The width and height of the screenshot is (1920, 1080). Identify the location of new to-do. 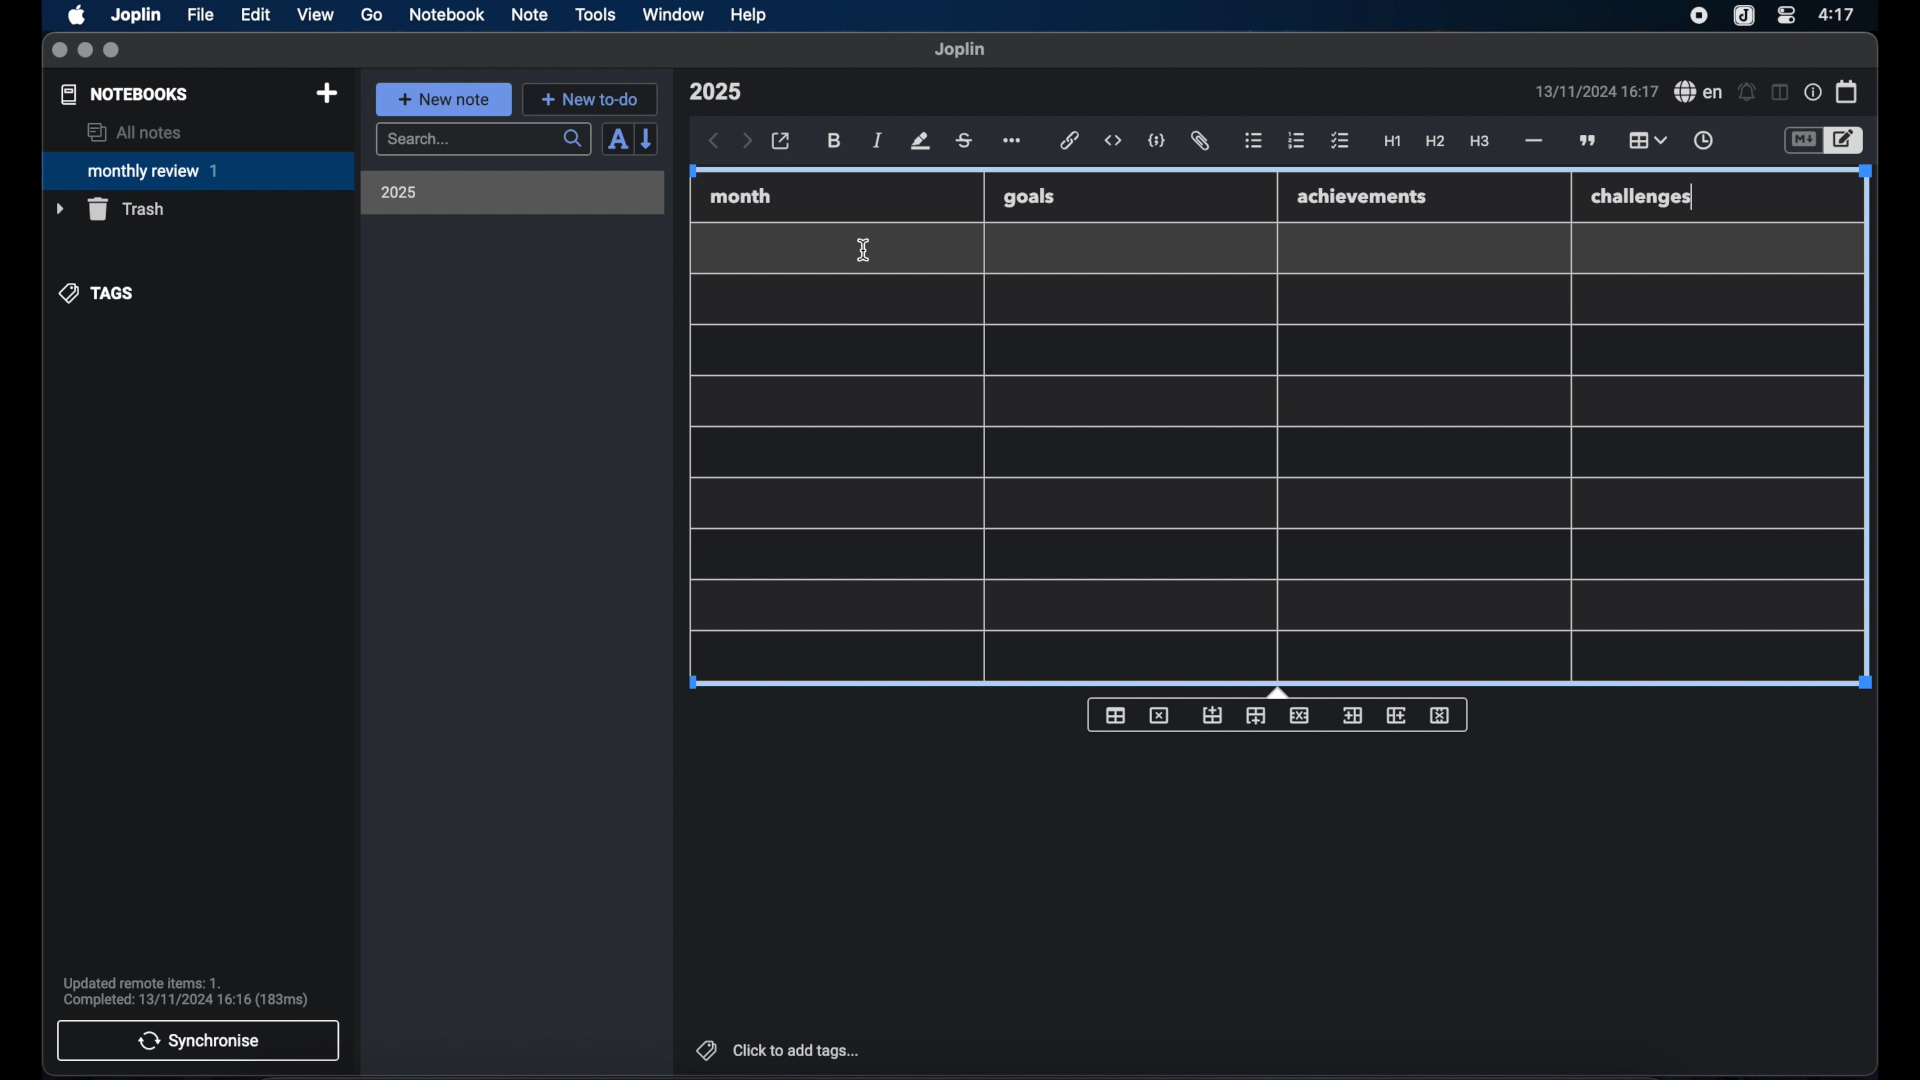
(591, 99).